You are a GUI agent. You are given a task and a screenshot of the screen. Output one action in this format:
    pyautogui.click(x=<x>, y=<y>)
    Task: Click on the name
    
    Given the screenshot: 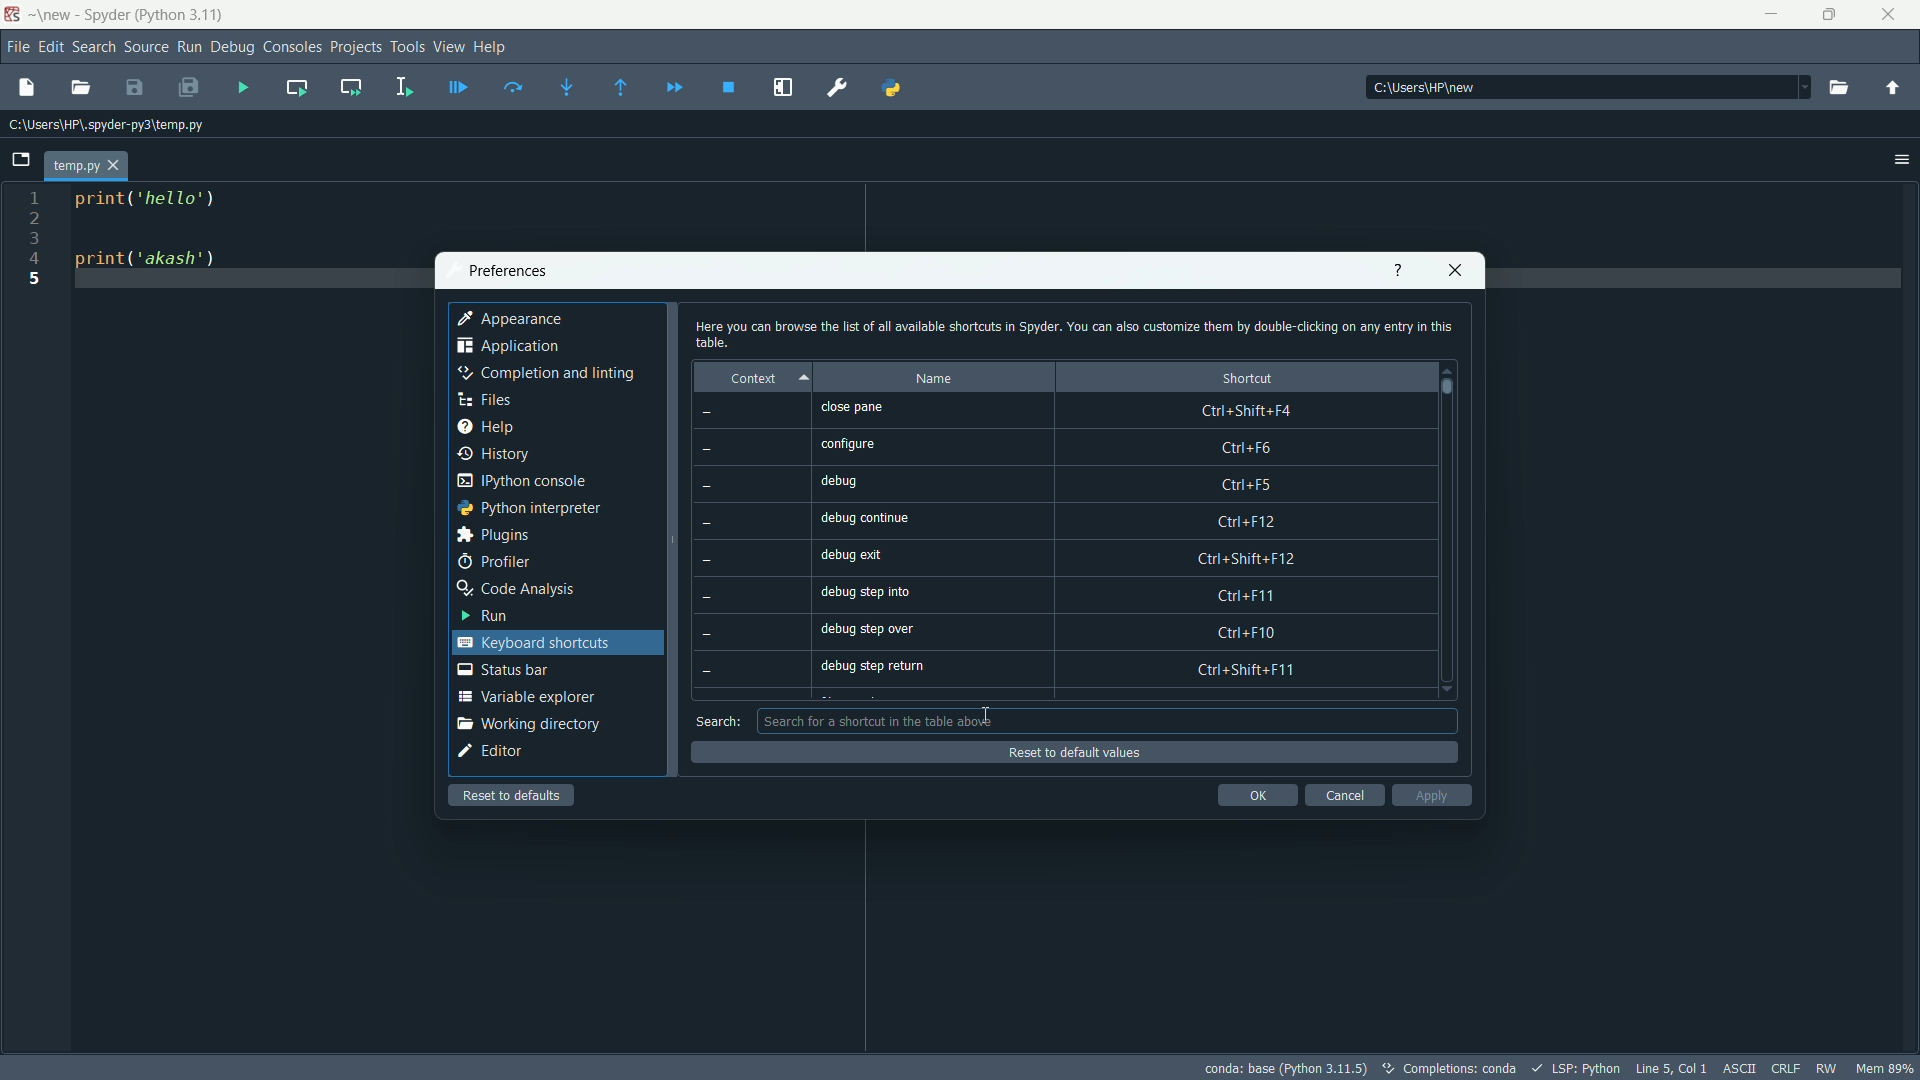 What is the action you would take?
    pyautogui.click(x=938, y=378)
    